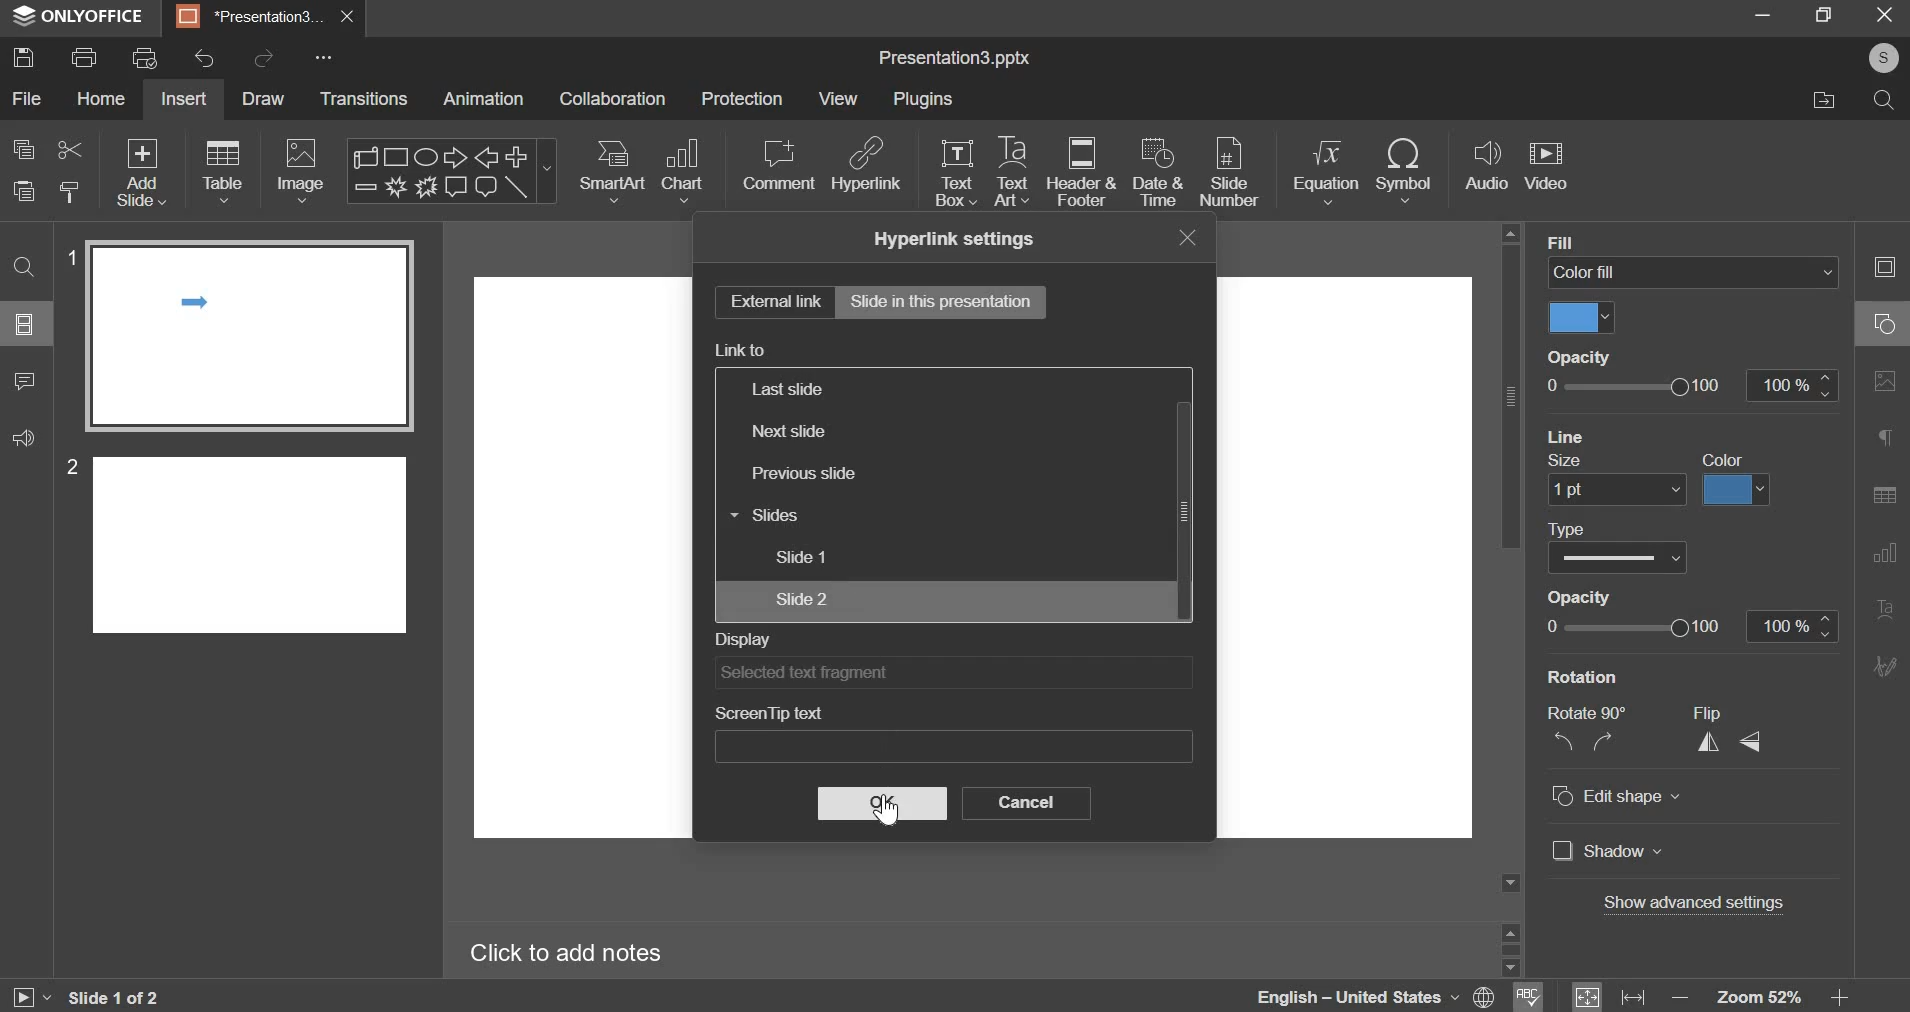 The image size is (1910, 1012). Describe the element at coordinates (68, 255) in the screenshot. I see `slide number` at that location.